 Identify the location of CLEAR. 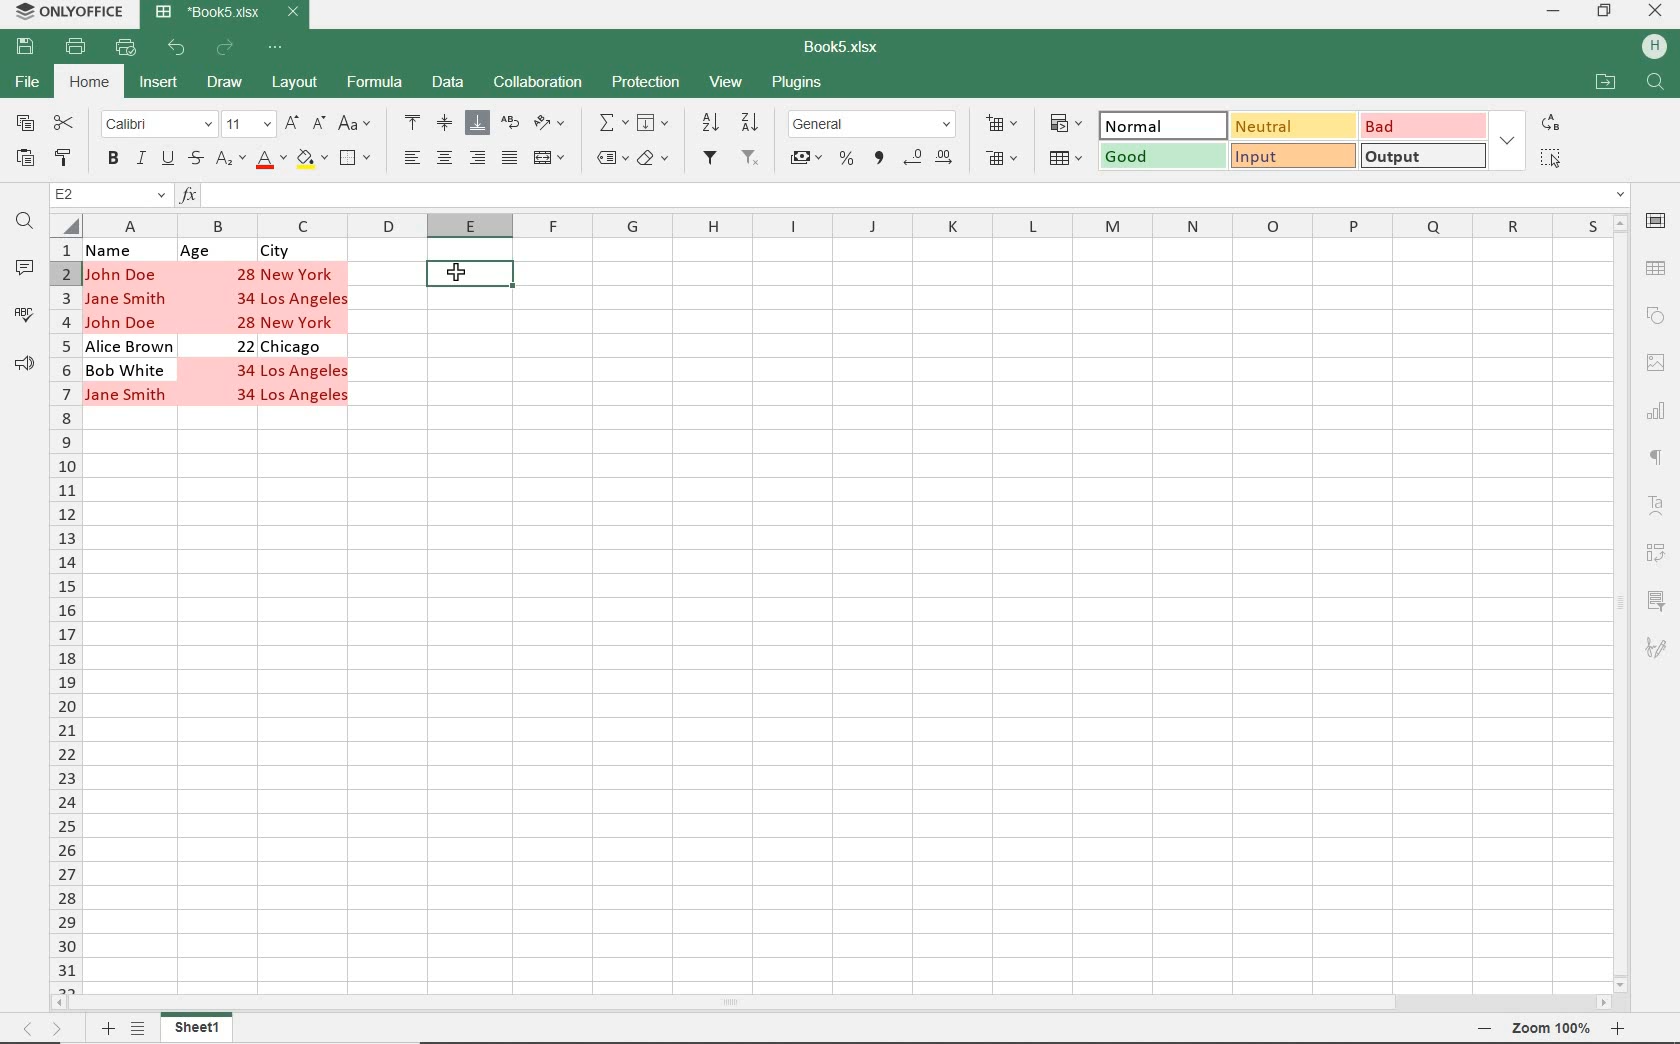
(659, 160).